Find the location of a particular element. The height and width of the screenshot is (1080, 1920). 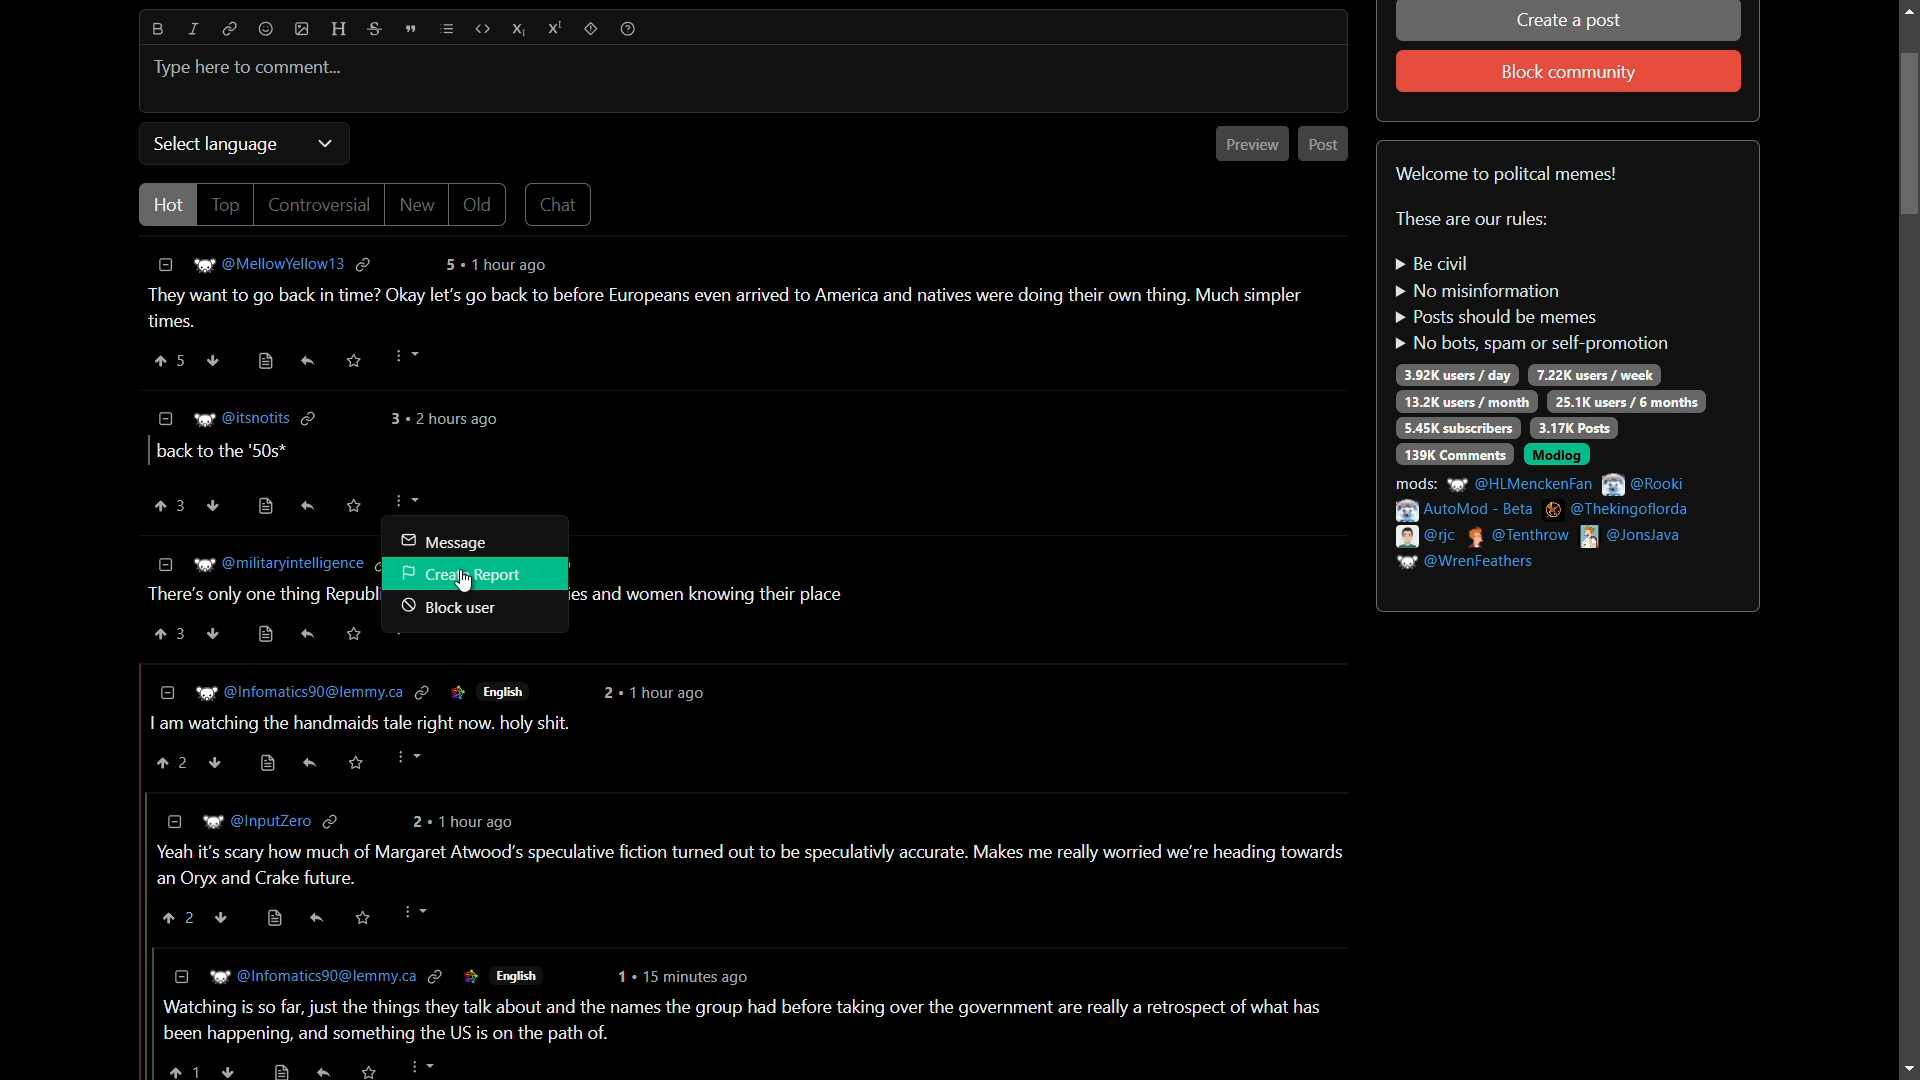

cursor is located at coordinates (468, 582).